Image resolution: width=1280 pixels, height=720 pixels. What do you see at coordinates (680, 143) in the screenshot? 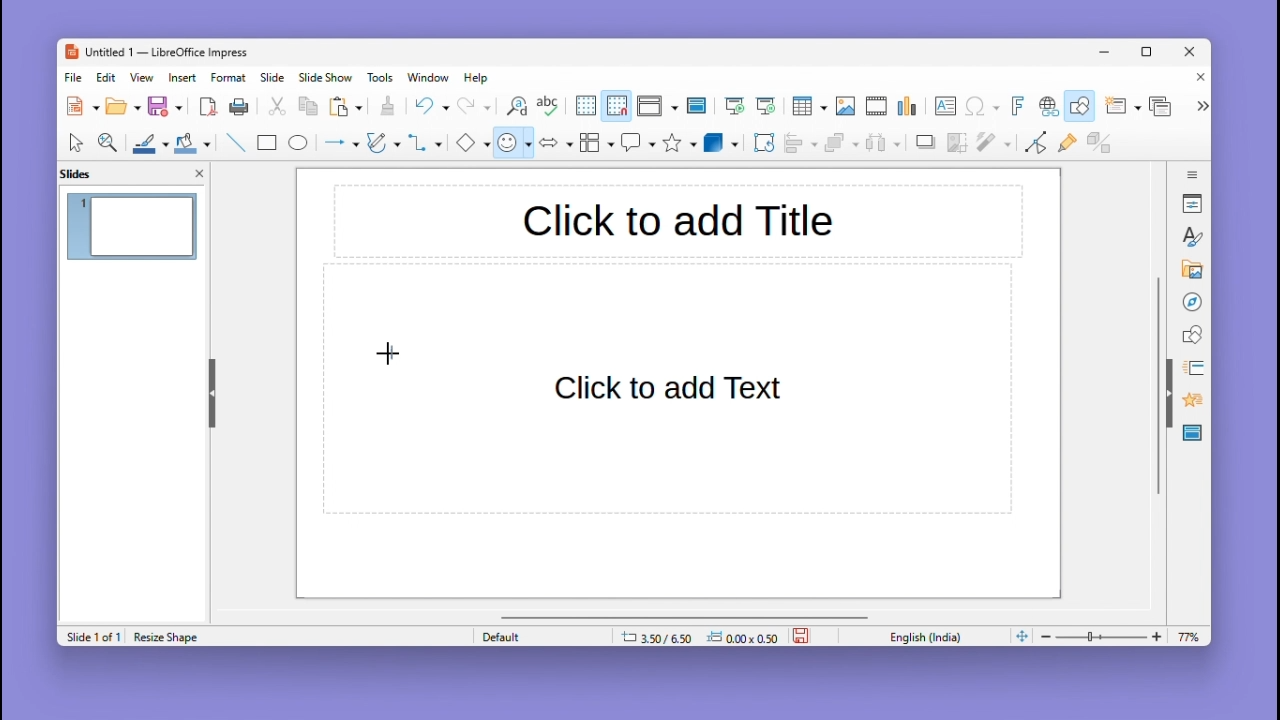
I see `Star` at bounding box center [680, 143].